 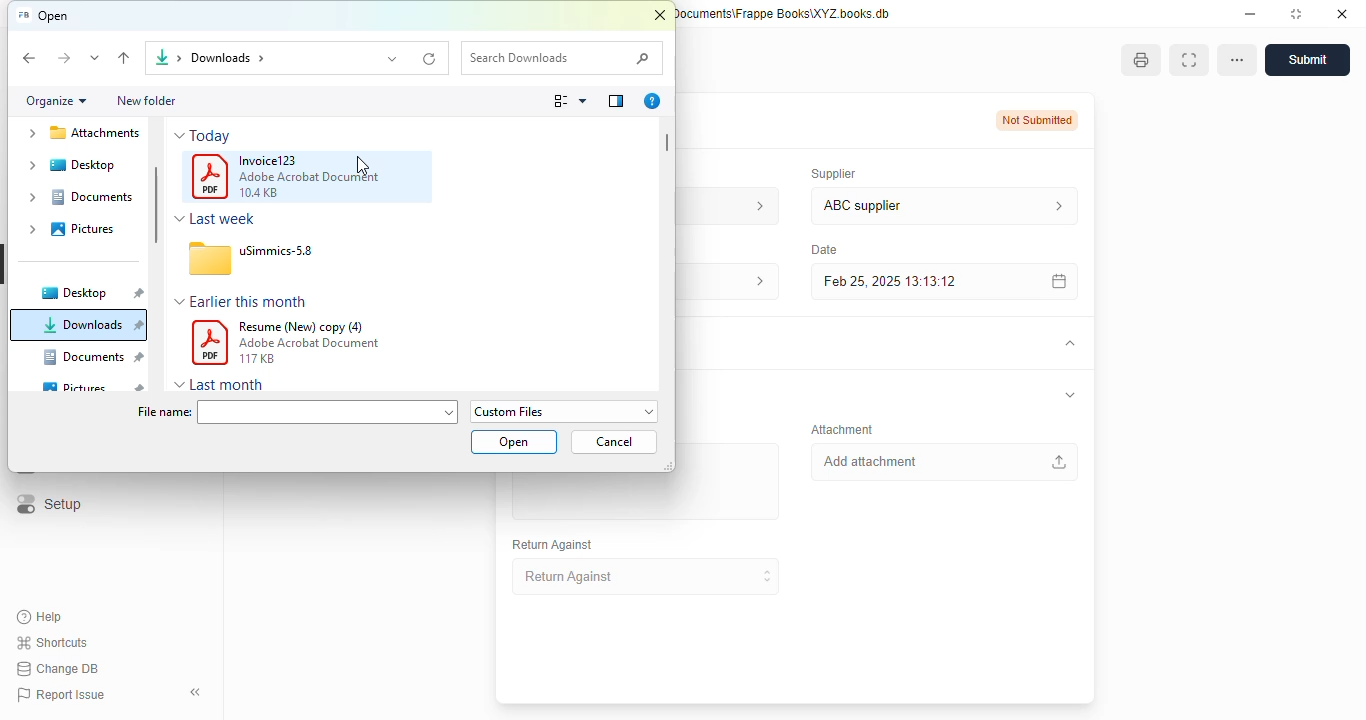 What do you see at coordinates (180, 135) in the screenshot?
I see `dropdown` at bounding box center [180, 135].